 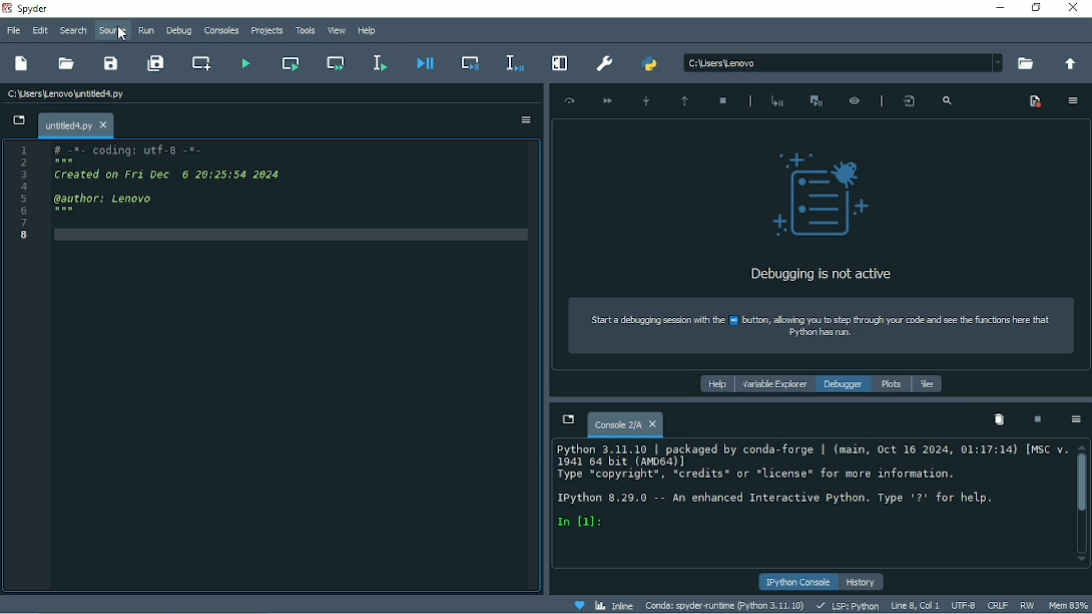 What do you see at coordinates (651, 65) in the screenshot?
I see `PYTHONPATH manager` at bounding box center [651, 65].